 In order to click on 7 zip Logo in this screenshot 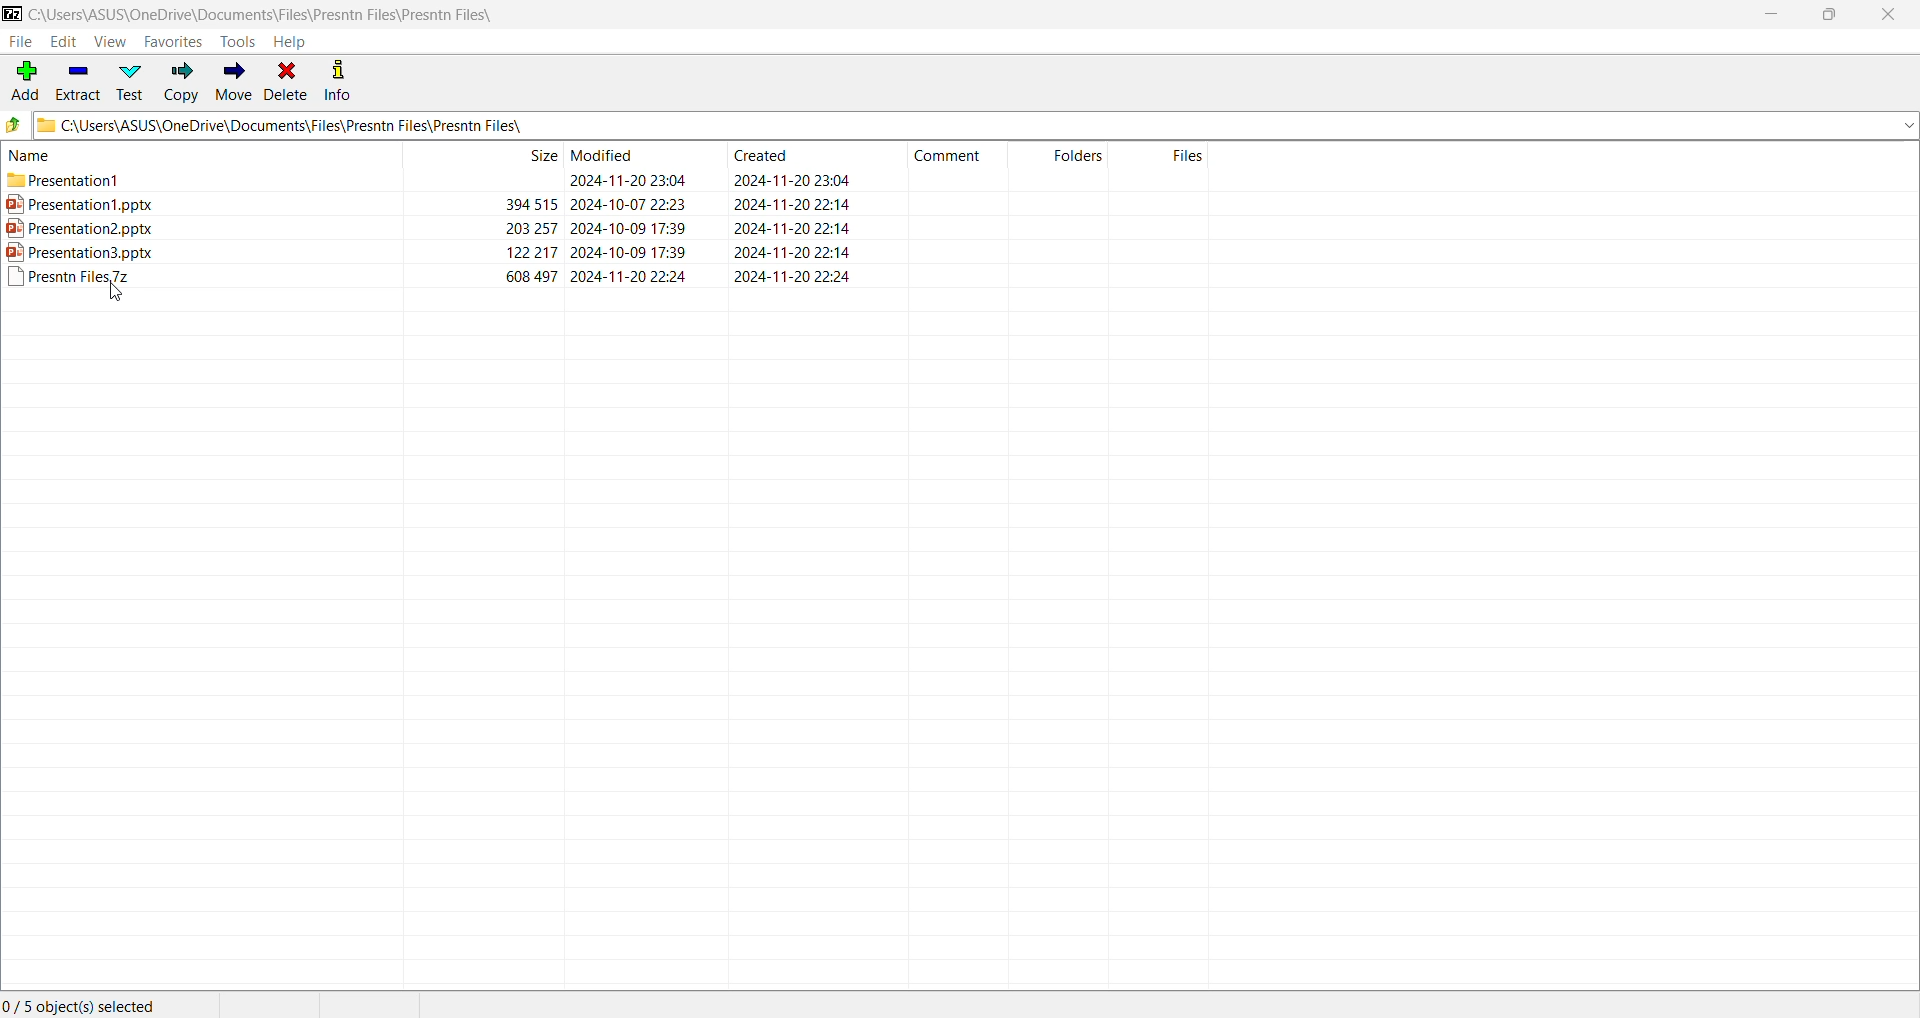, I will do `click(12, 15)`.